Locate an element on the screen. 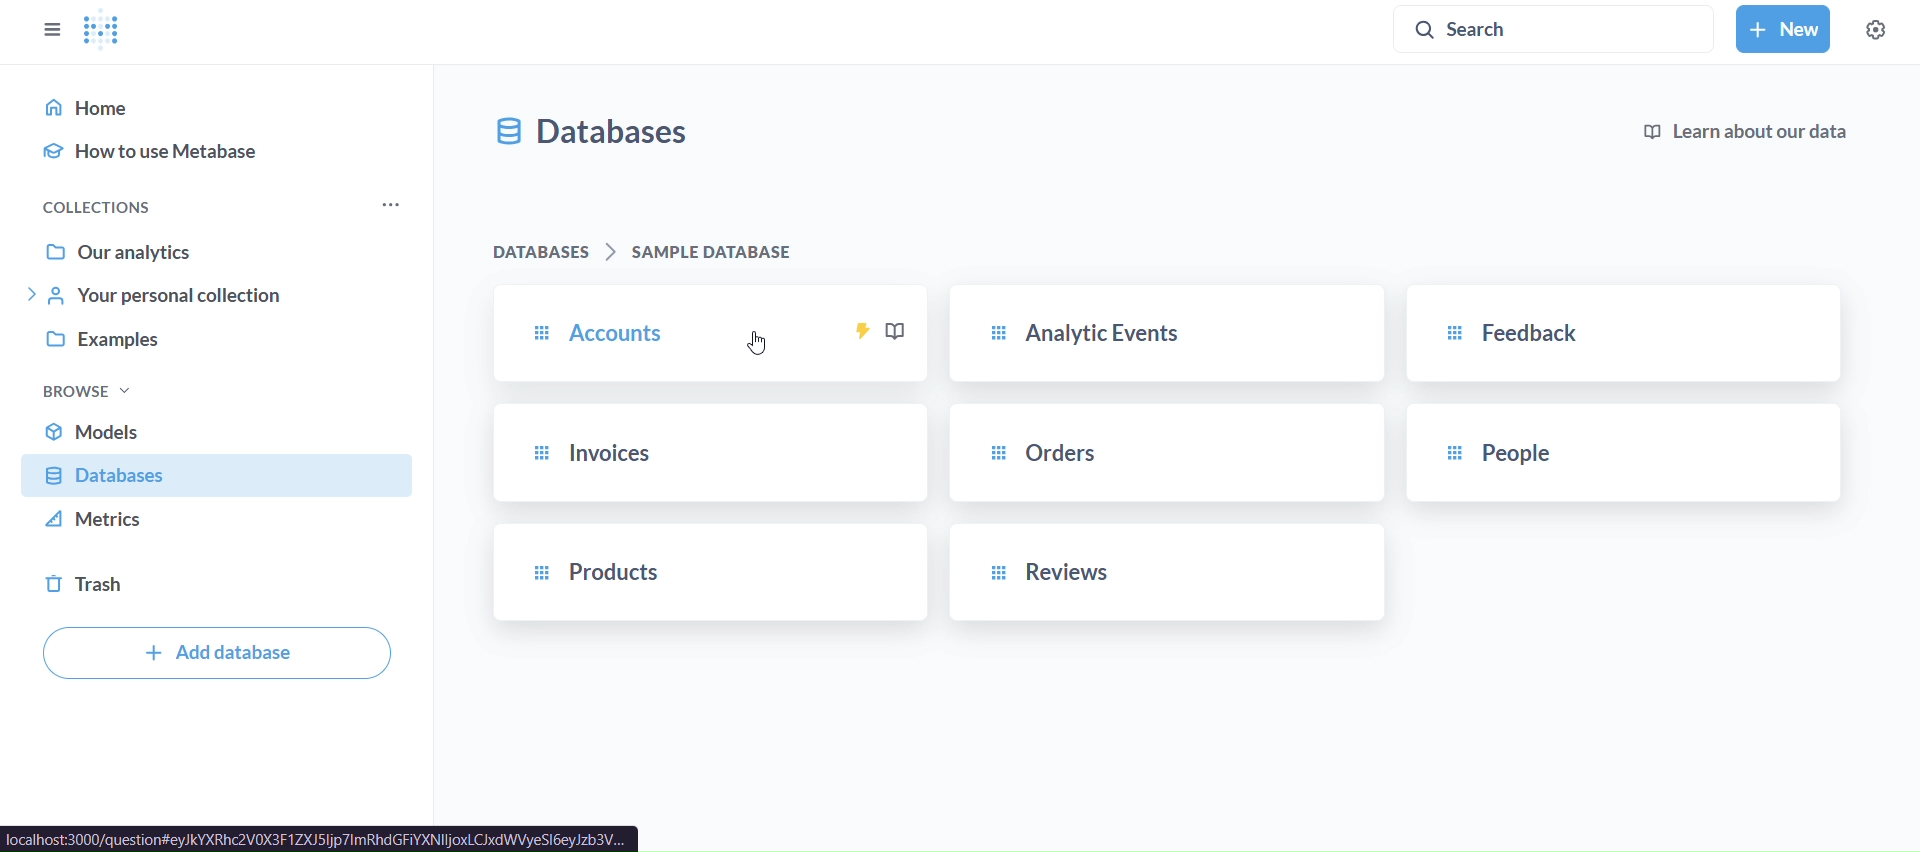 Image resolution: width=1920 pixels, height=852 pixels. how to use metabase is located at coordinates (219, 150).